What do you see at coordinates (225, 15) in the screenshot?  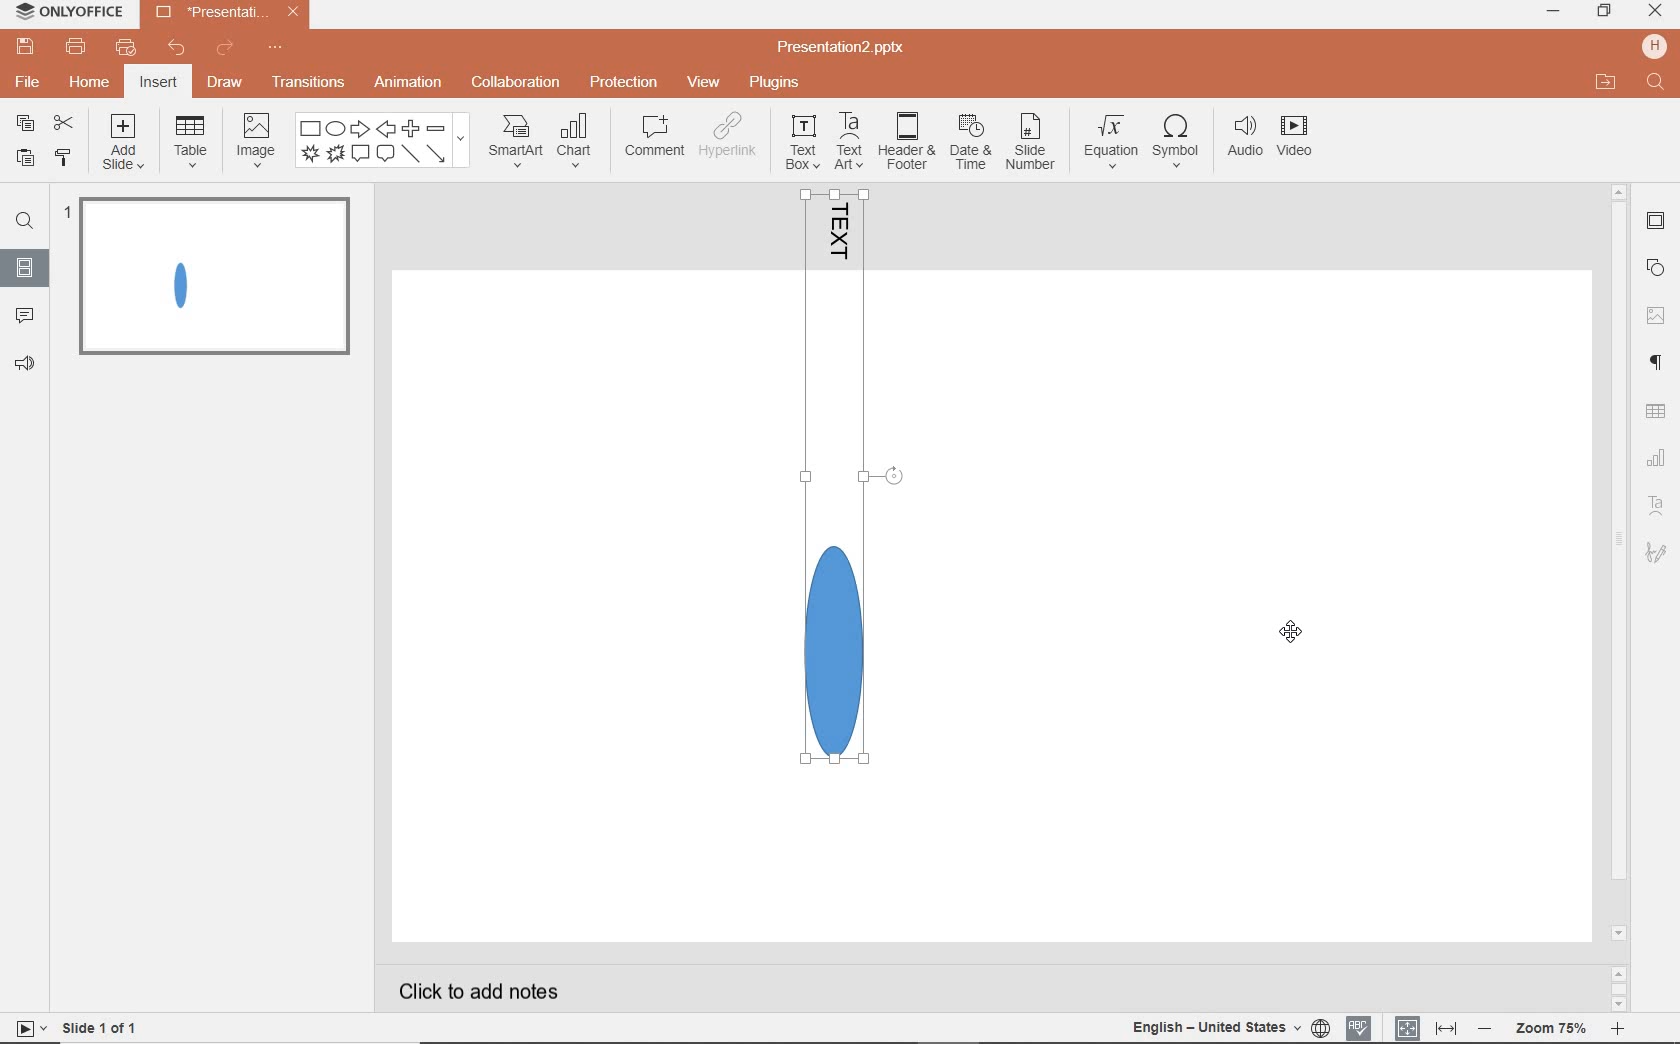 I see `Presentation2.pptx` at bounding box center [225, 15].